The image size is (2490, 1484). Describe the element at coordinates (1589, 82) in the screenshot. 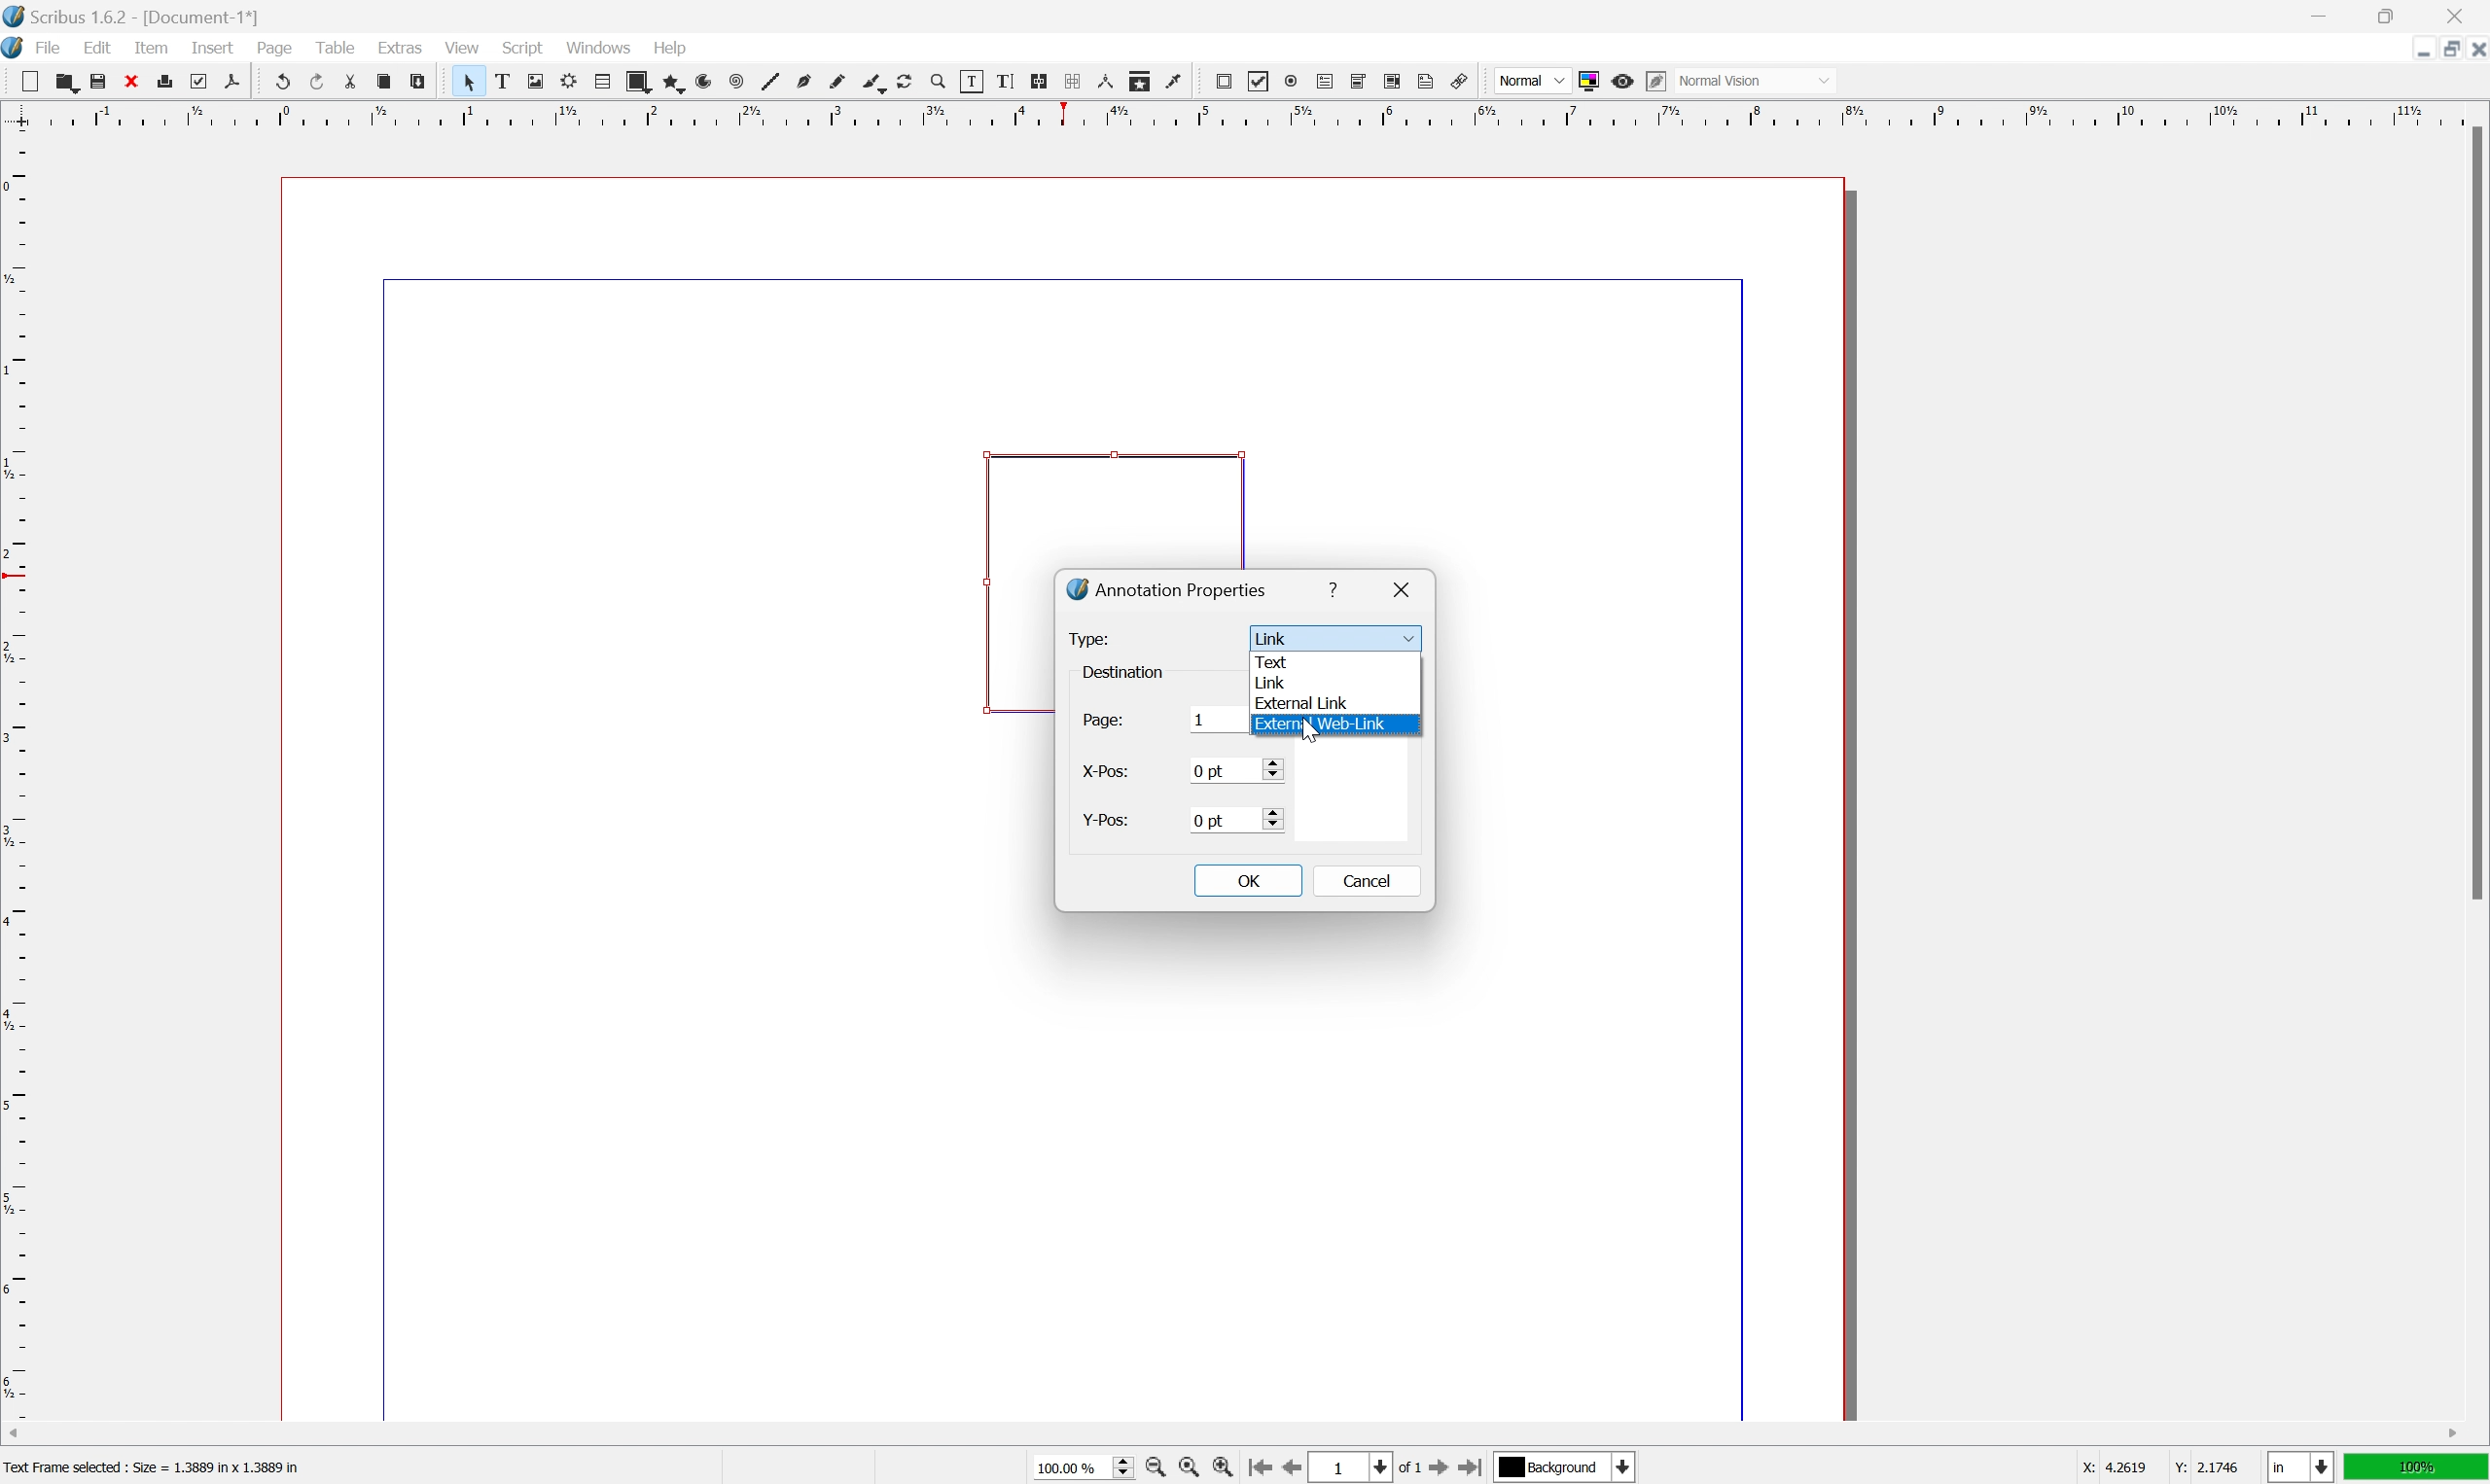

I see `toggle color management system` at that location.